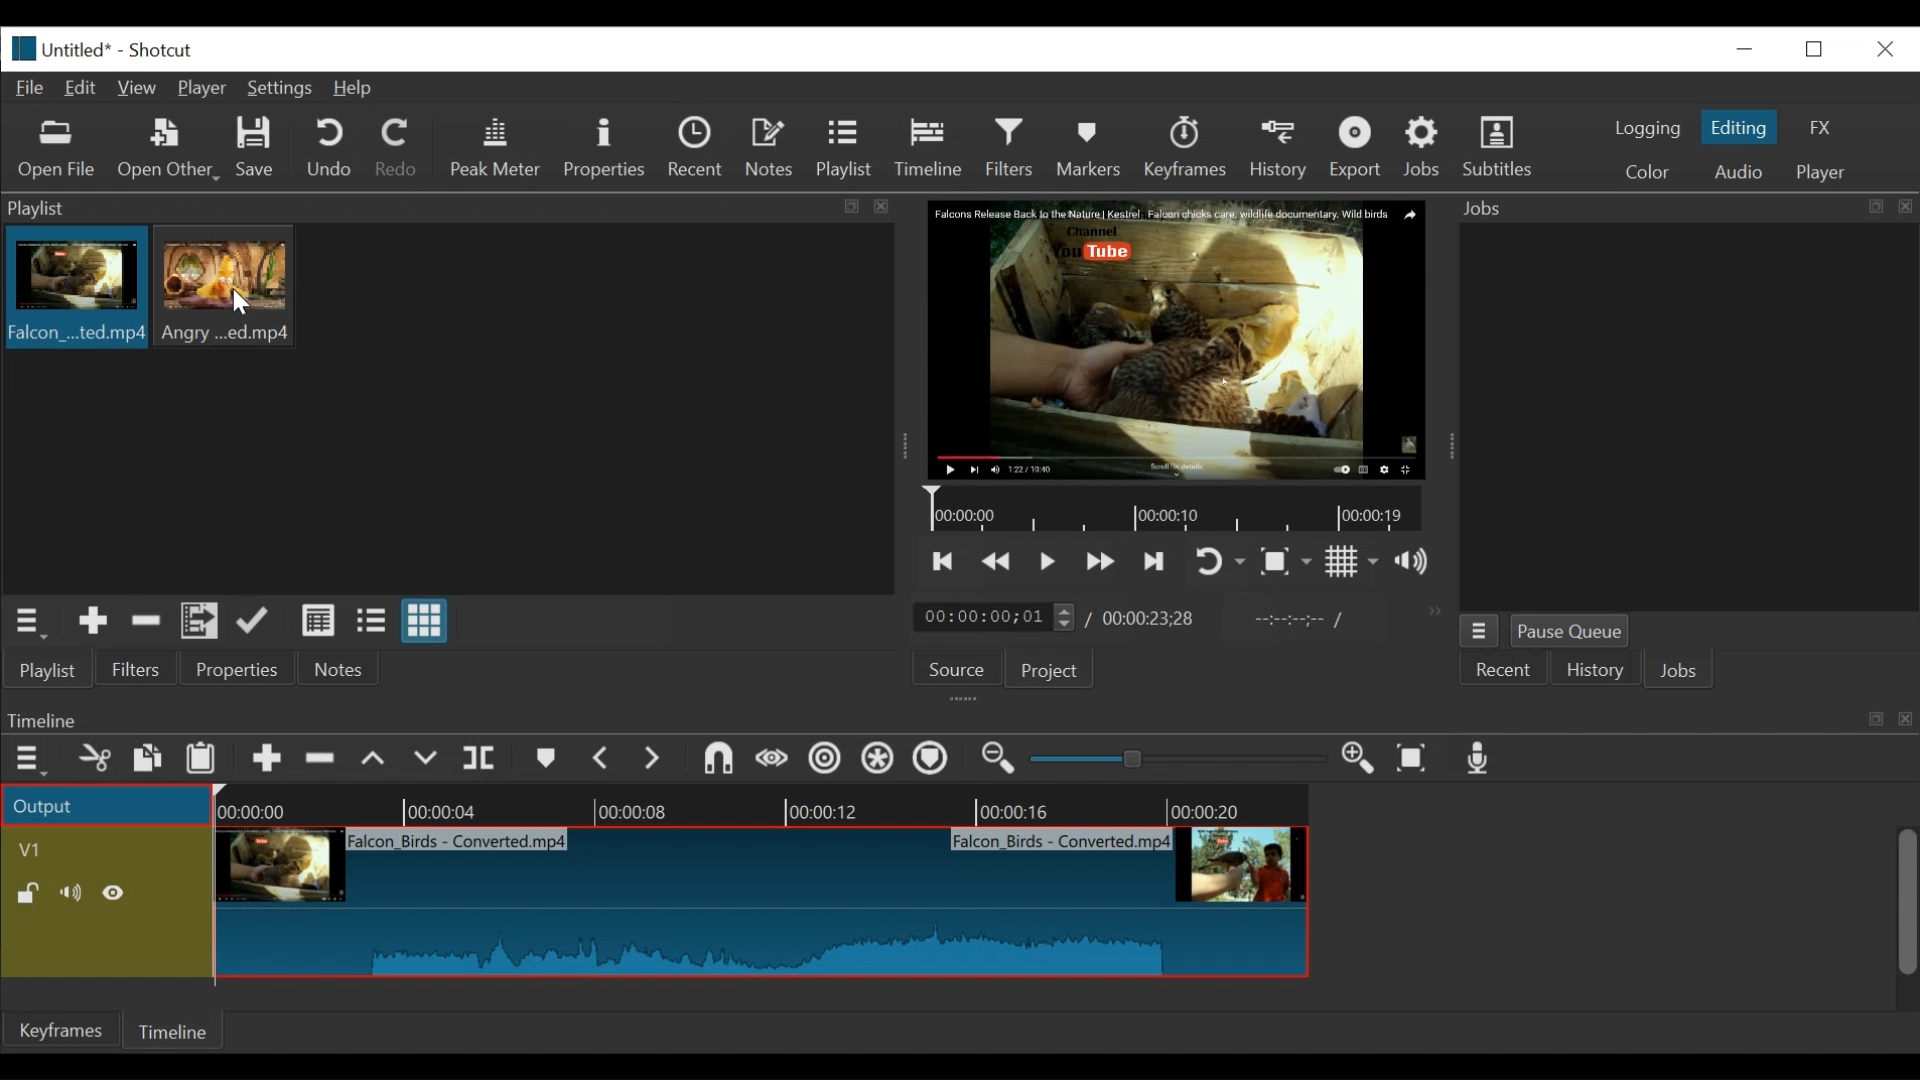  I want to click on Project, so click(1046, 672).